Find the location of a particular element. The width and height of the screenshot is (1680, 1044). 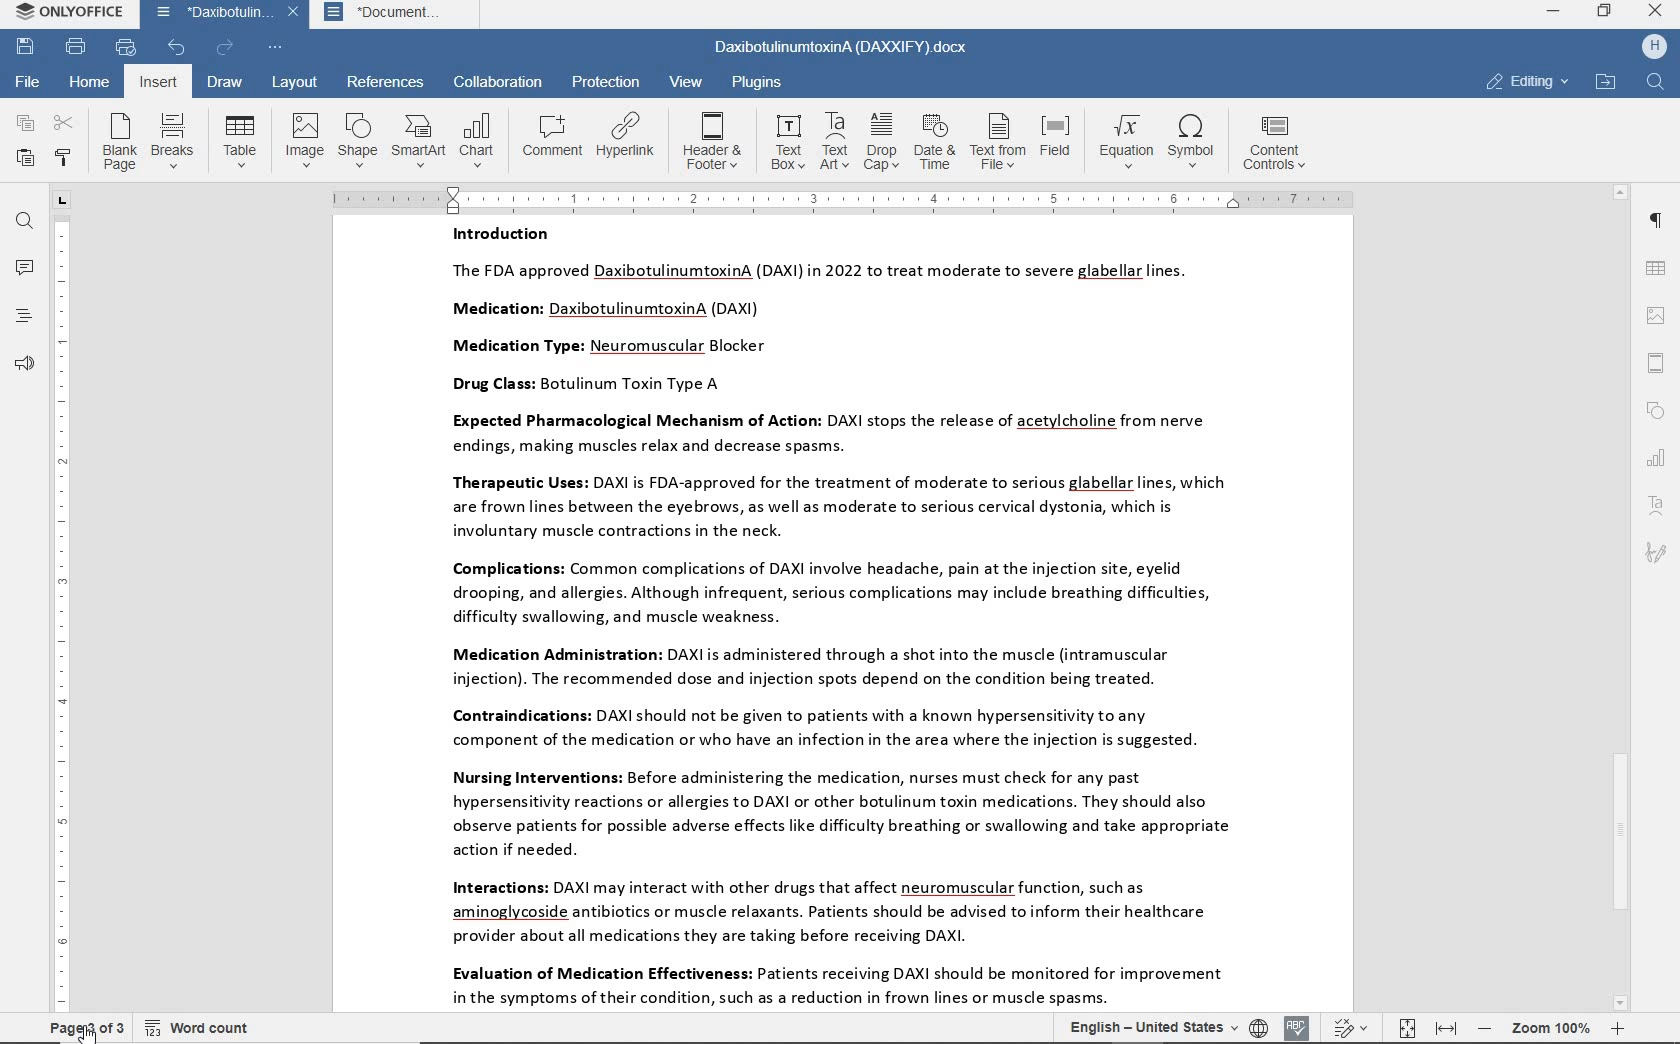

chart is located at coordinates (1657, 459).